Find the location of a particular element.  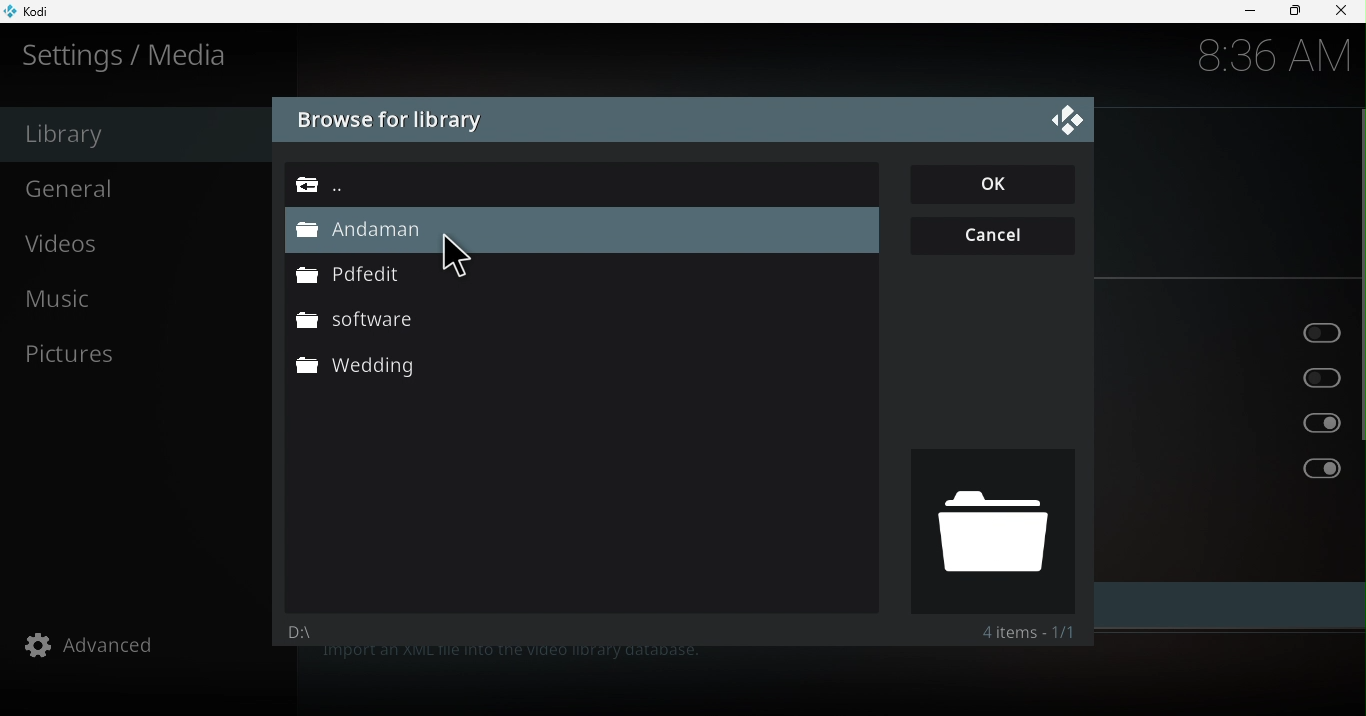

Ignore video extras on scan is located at coordinates (1229, 469).